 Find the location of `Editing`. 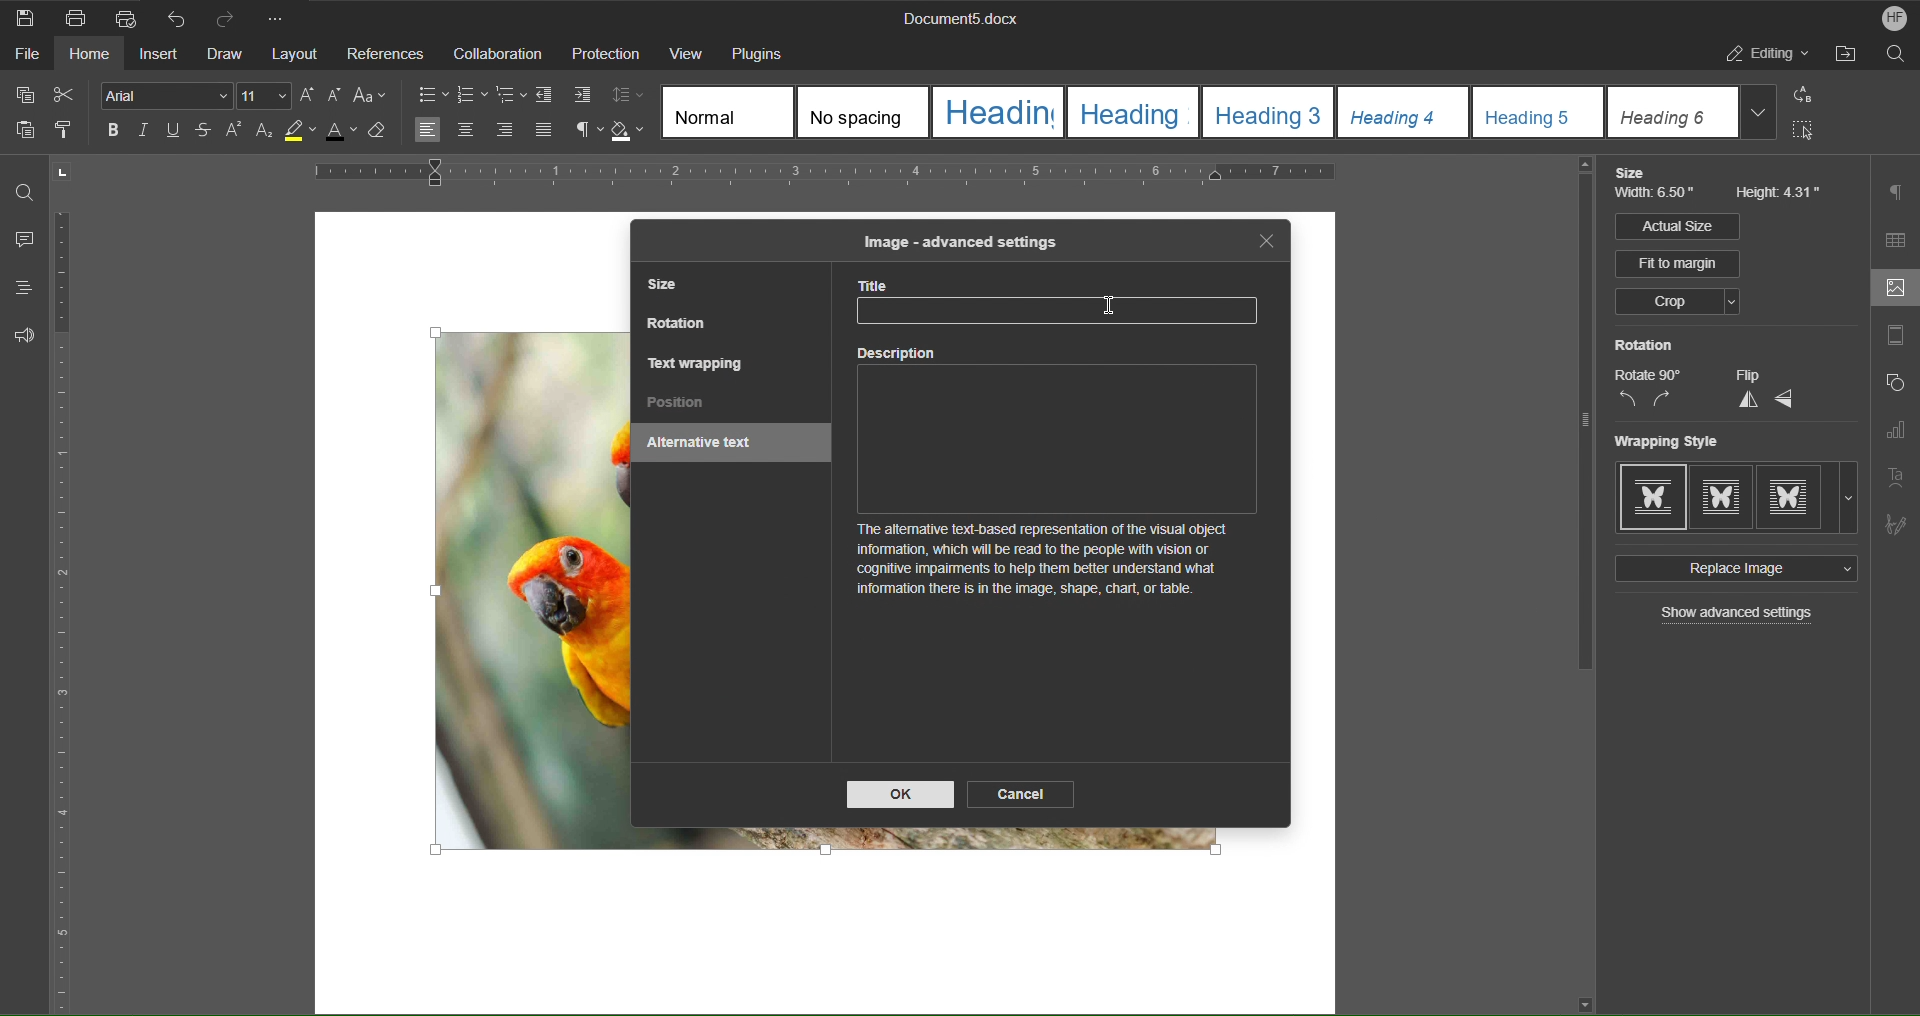

Editing is located at coordinates (1769, 57).